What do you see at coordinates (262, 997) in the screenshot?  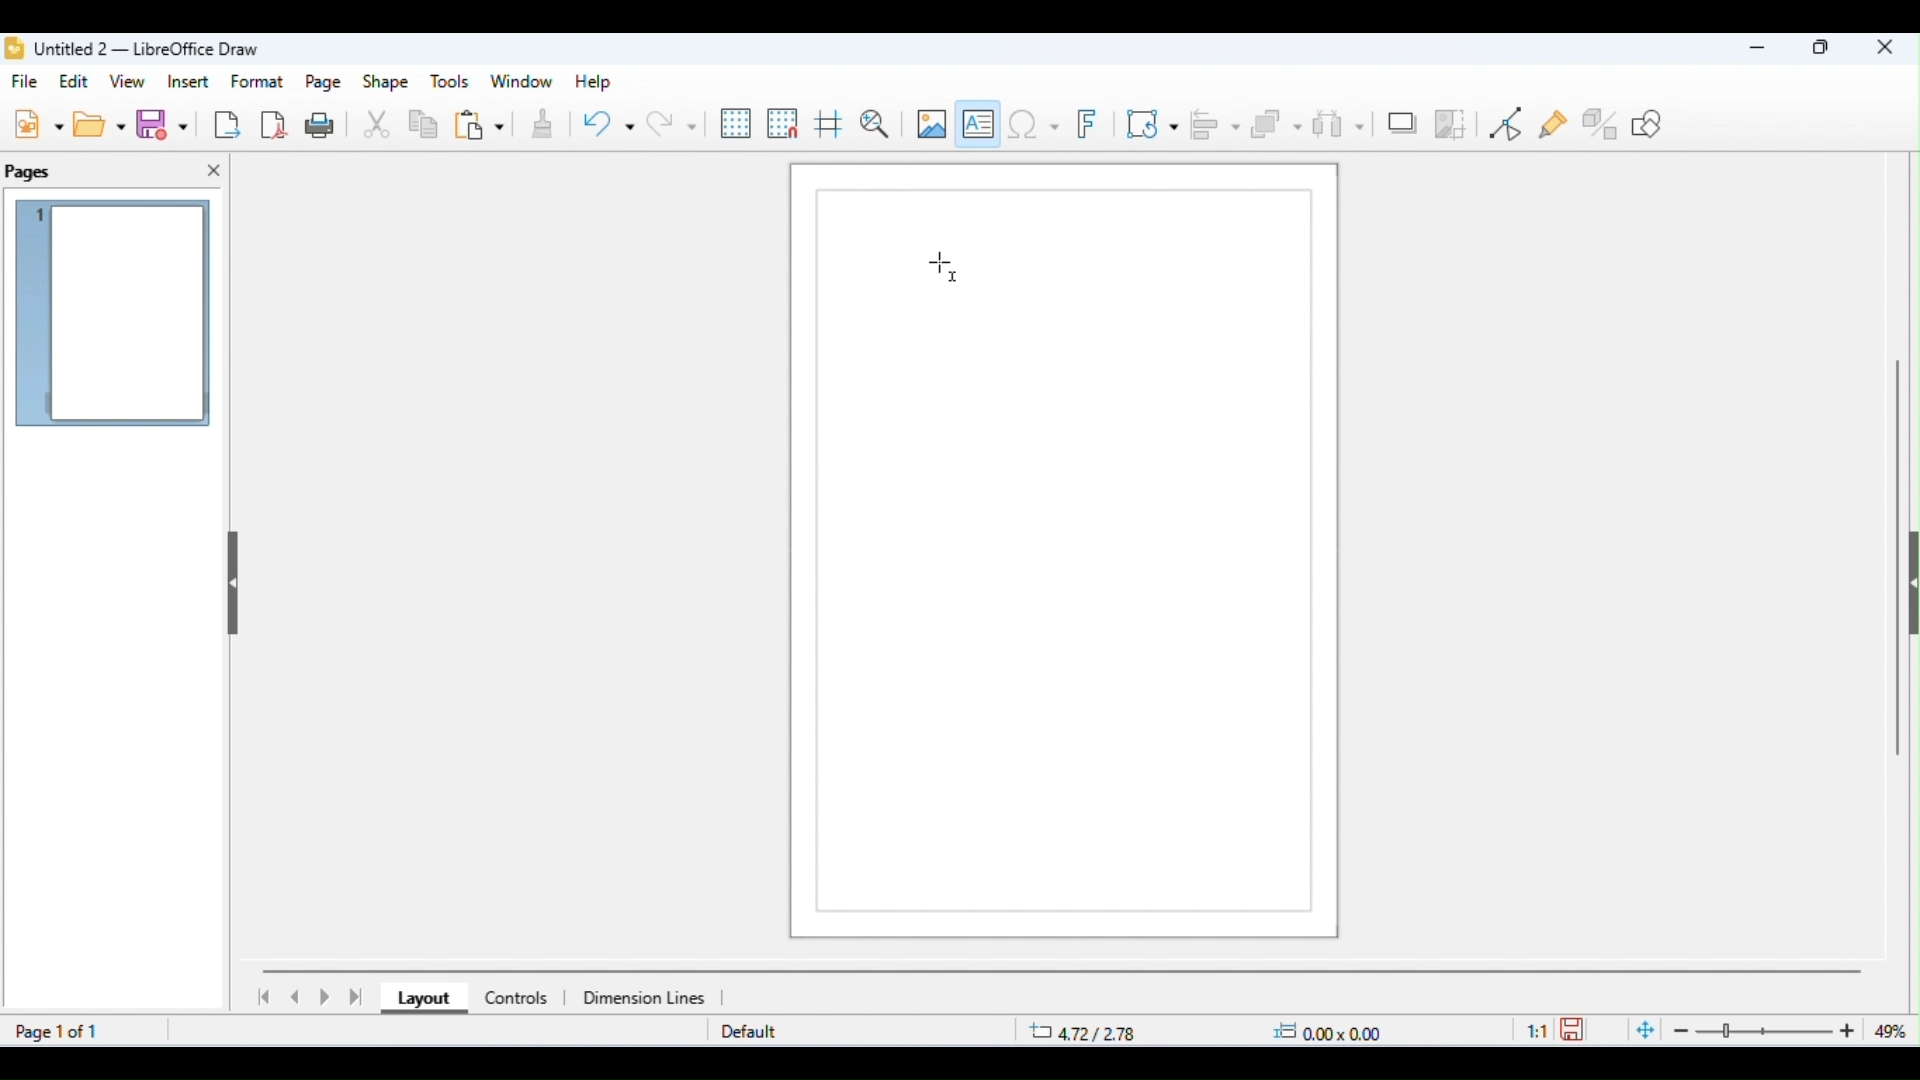 I see `first page` at bounding box center [262, 997].